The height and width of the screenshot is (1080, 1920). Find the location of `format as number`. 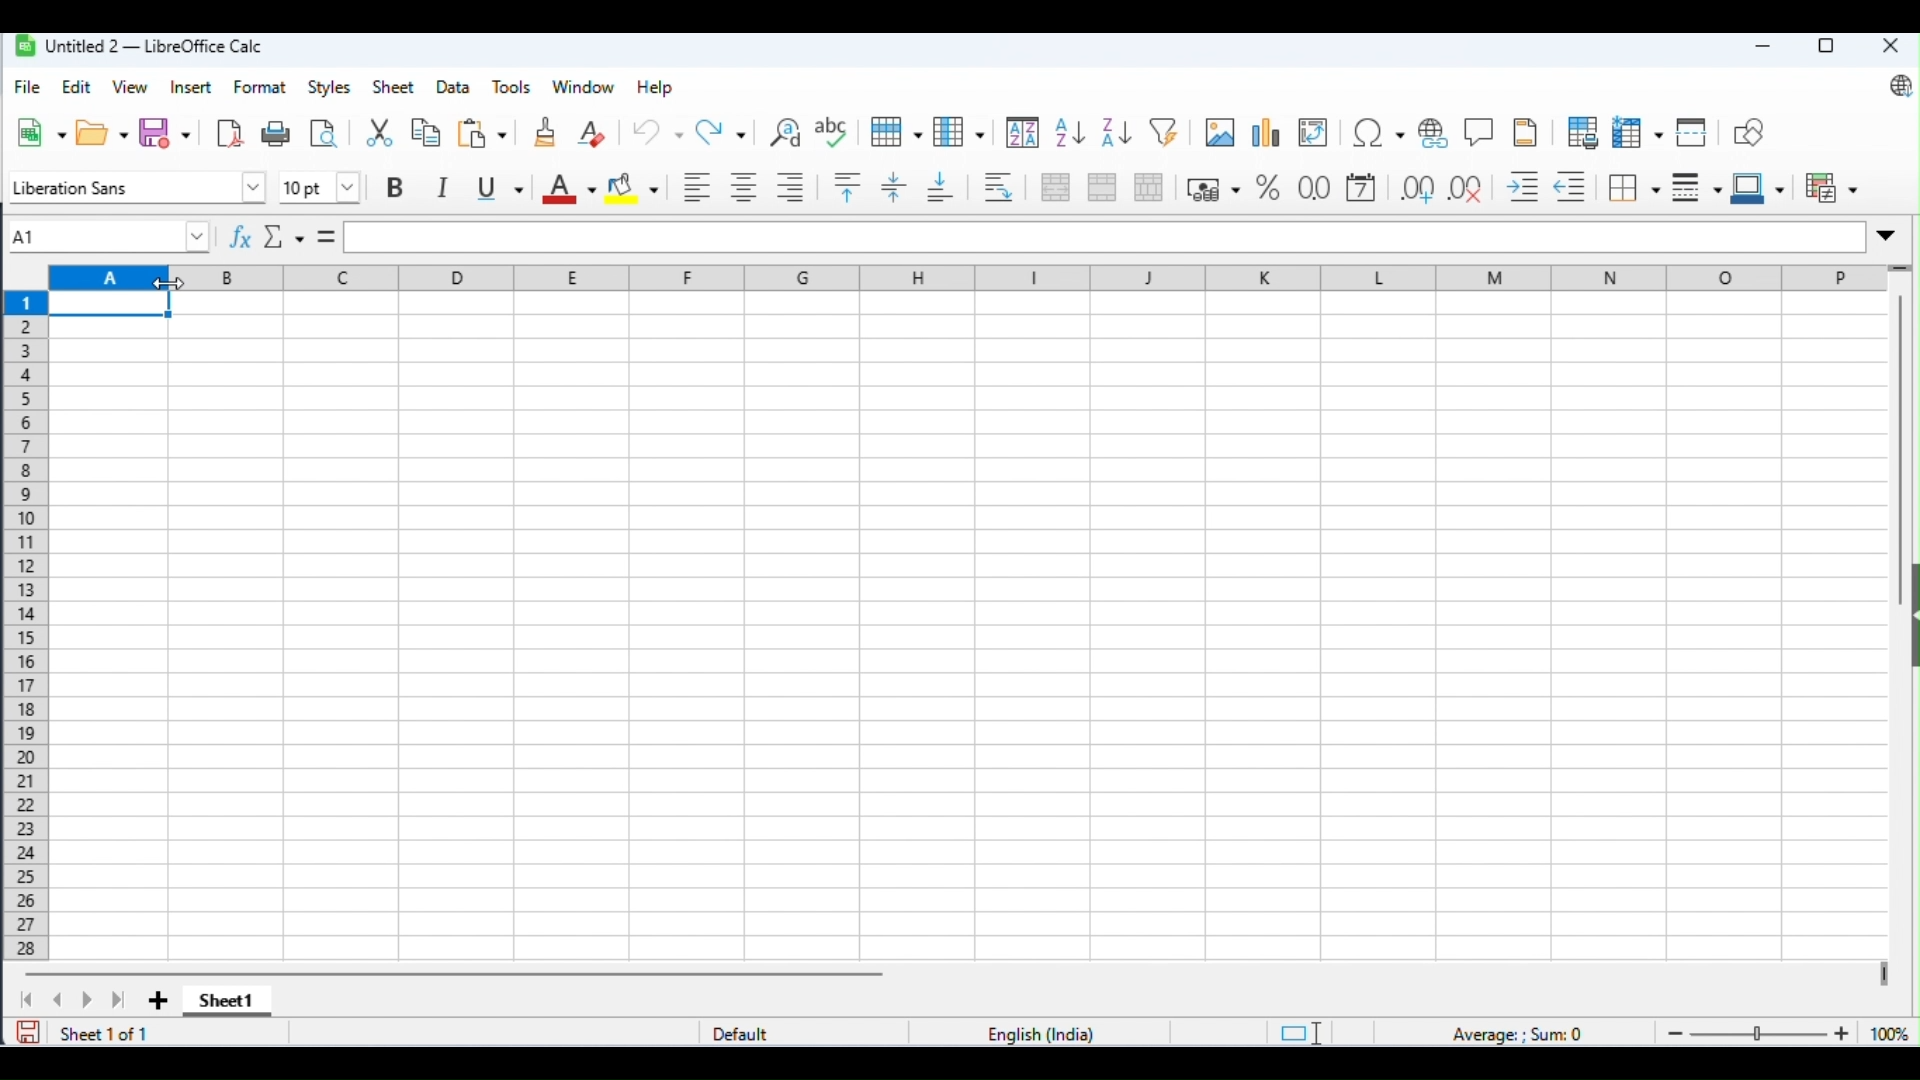

format as number is located at coordinates (1314, 187).